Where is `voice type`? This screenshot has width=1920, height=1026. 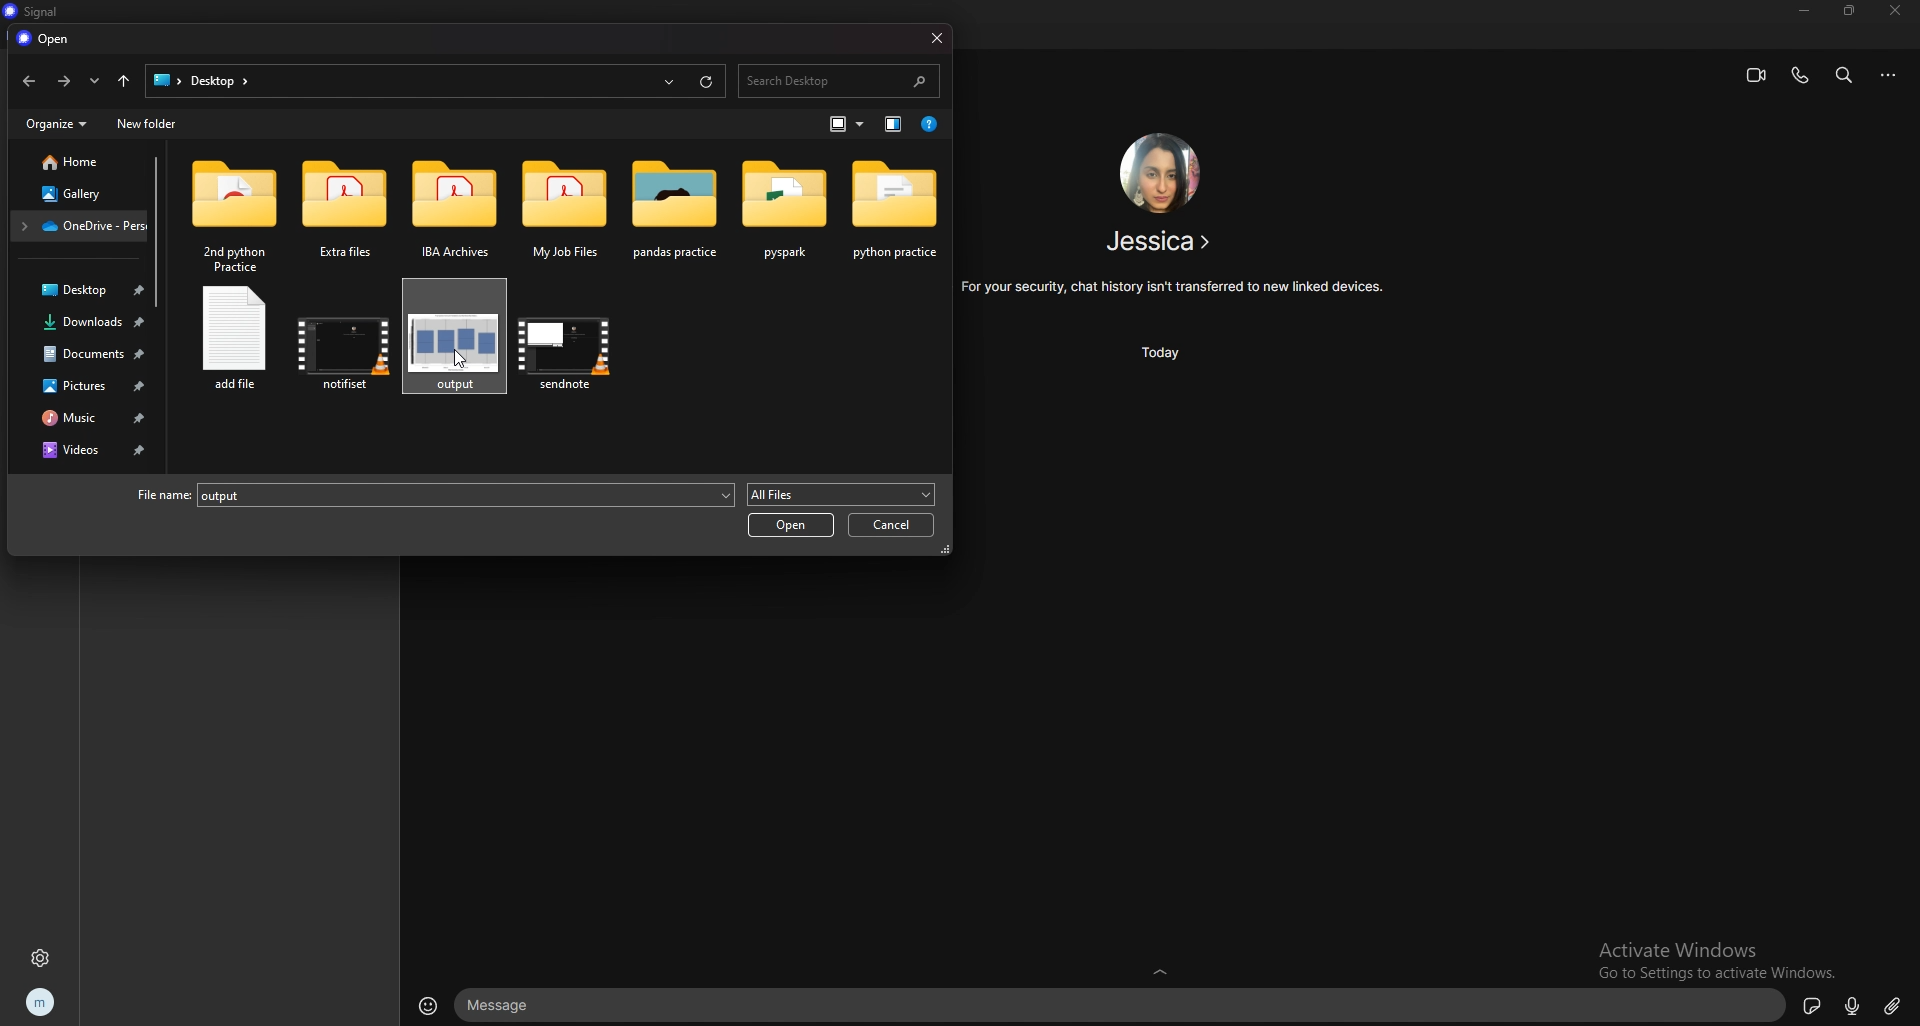
voice type is located at coordinates (1853, 1005).